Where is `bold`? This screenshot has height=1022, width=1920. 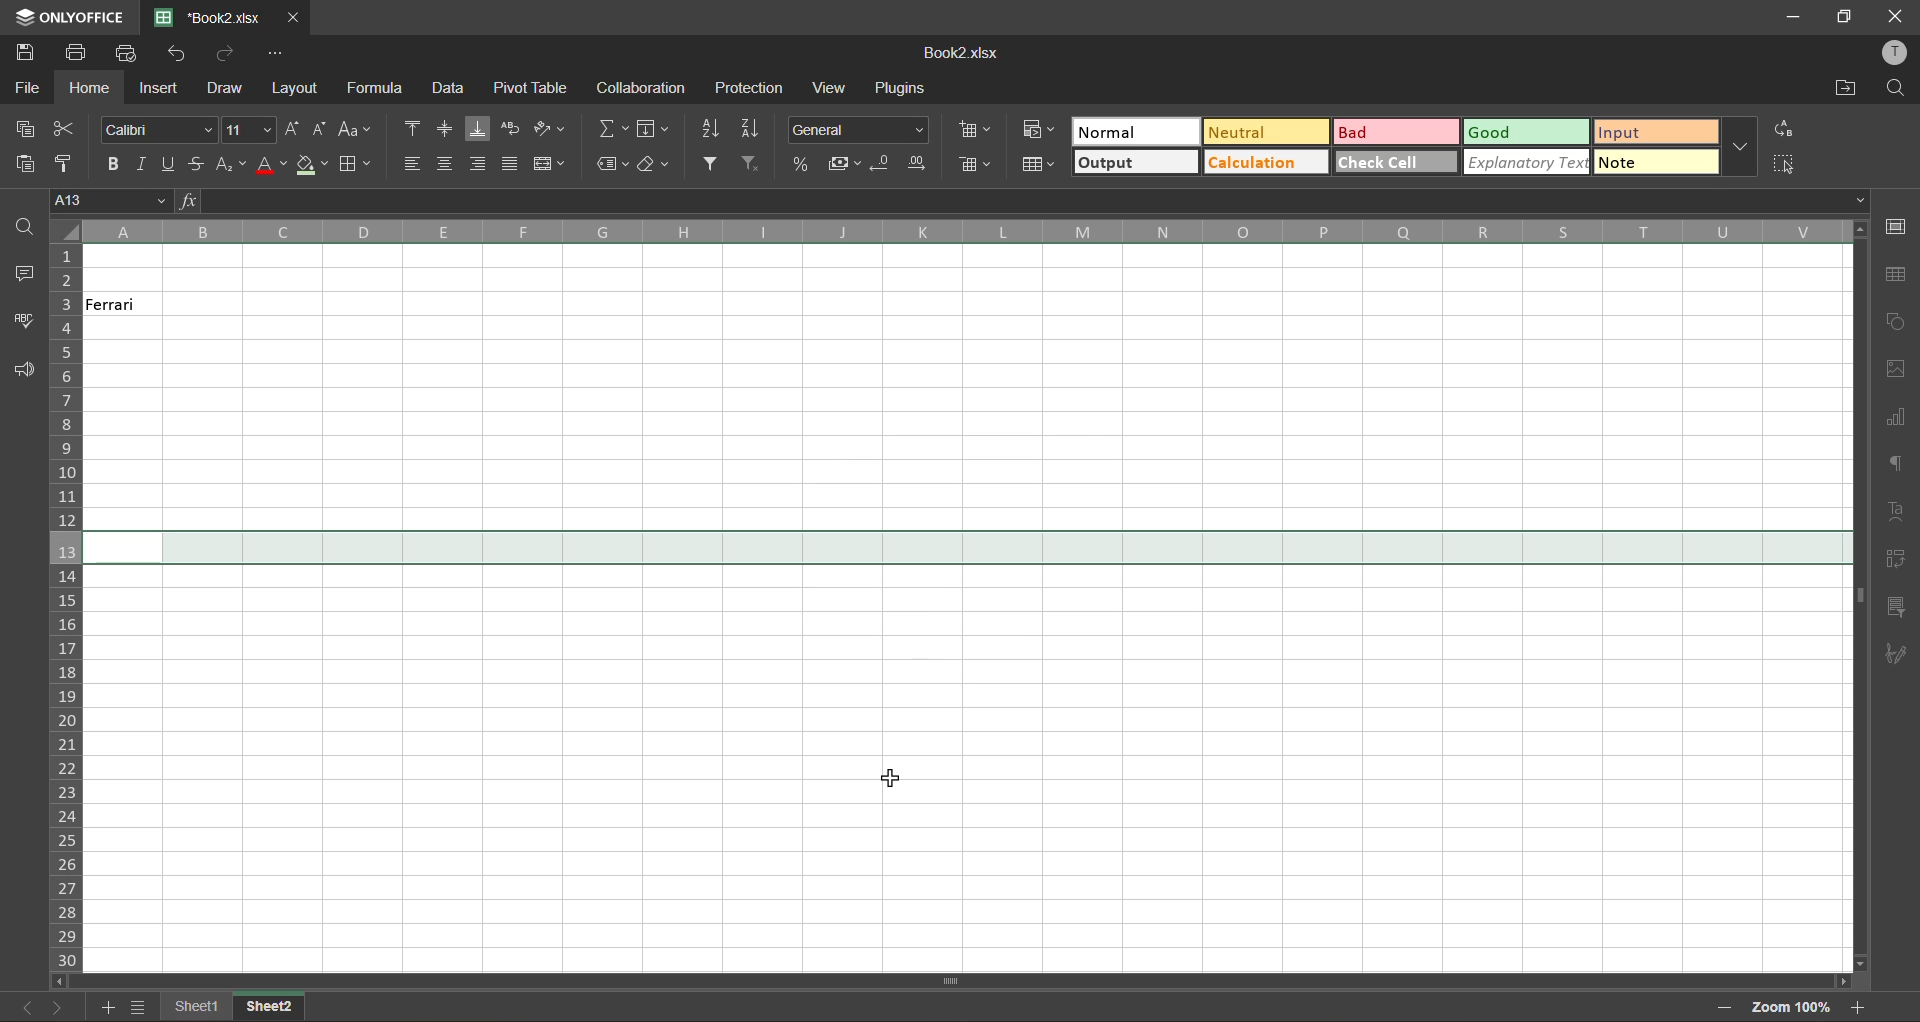
bold is located at coordinates (112, 165).